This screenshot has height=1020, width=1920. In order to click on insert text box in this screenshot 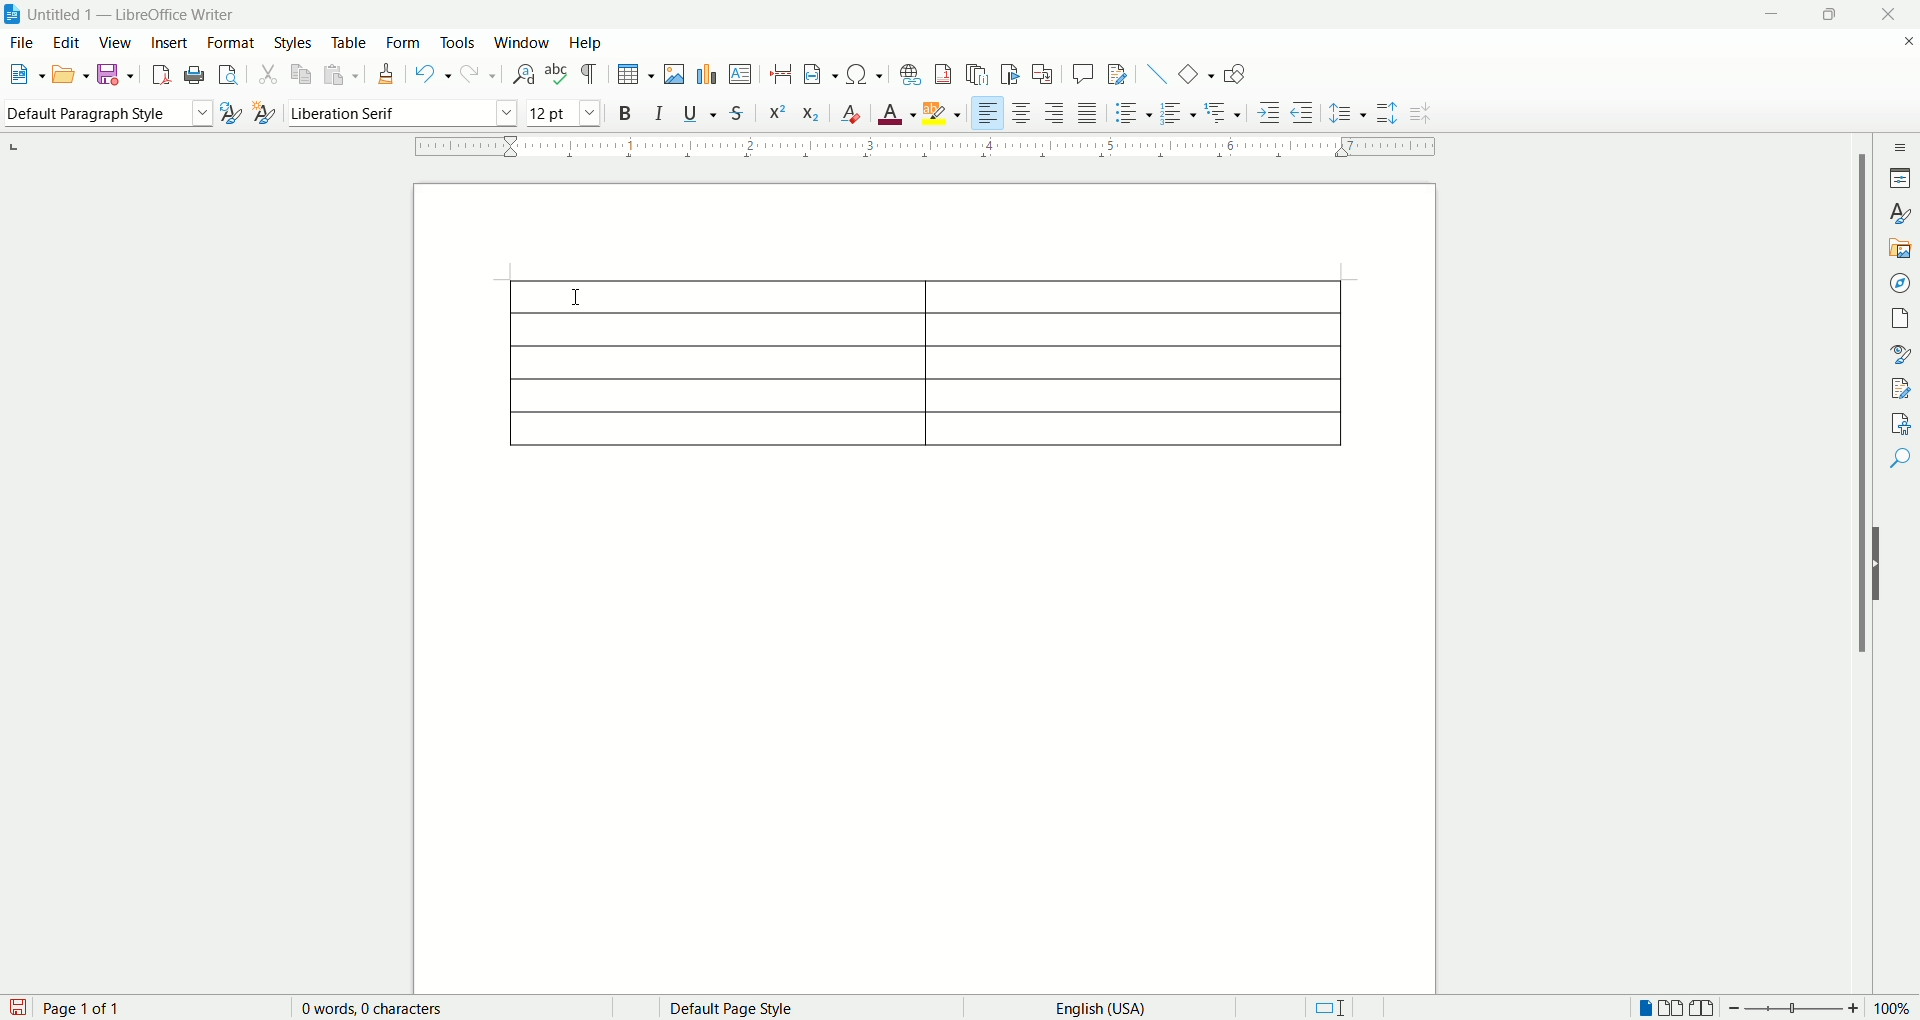, I will do `click(742, 73)`.